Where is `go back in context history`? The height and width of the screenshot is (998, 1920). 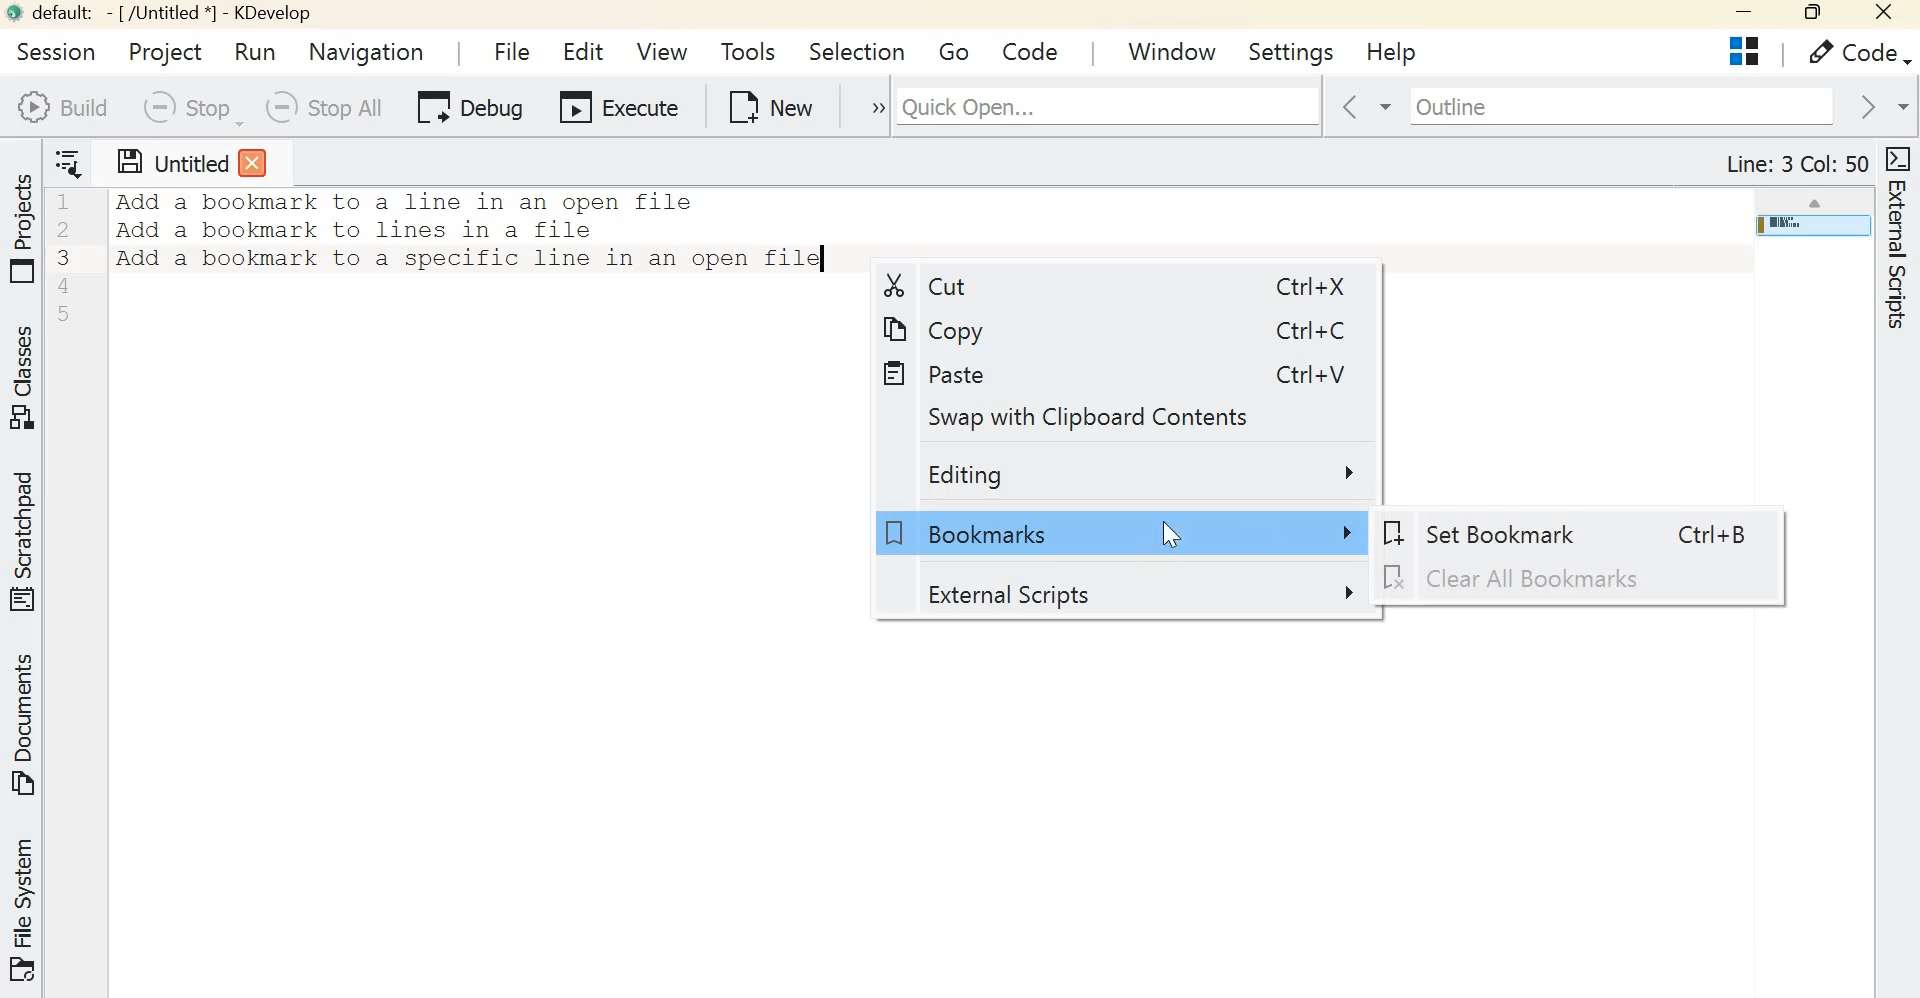 go back in context history is located at coordinates (1362, 107).